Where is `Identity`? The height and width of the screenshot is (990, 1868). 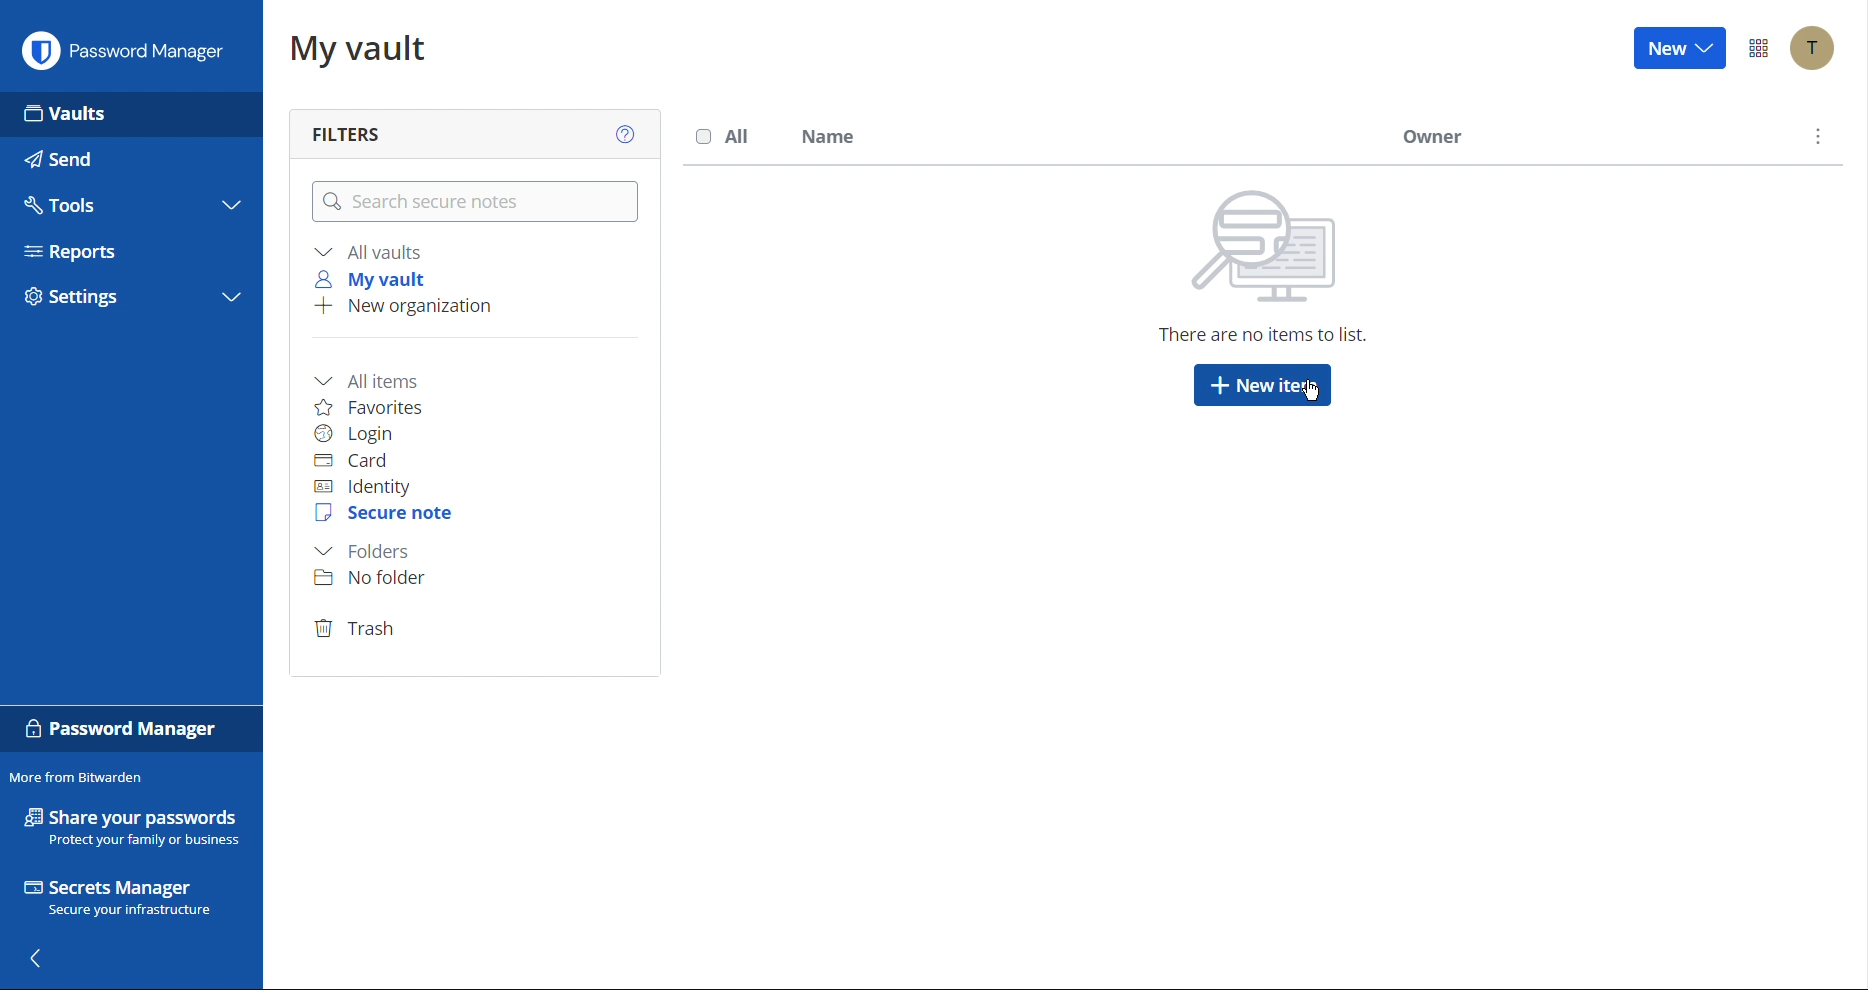 Identity is located at coordinates (380, 485).